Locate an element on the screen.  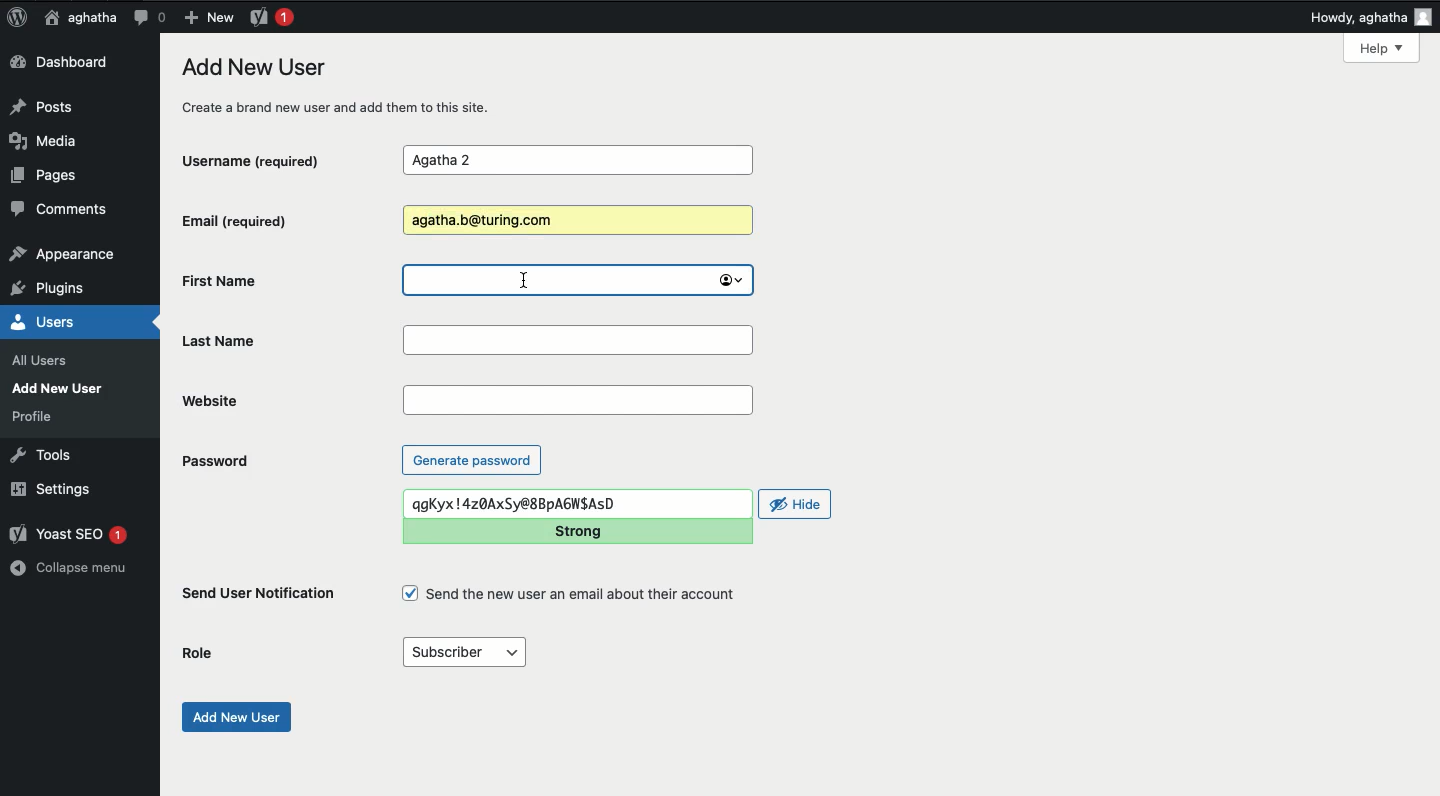
Send the new user an email about their account is located at coordinates (572, 594).